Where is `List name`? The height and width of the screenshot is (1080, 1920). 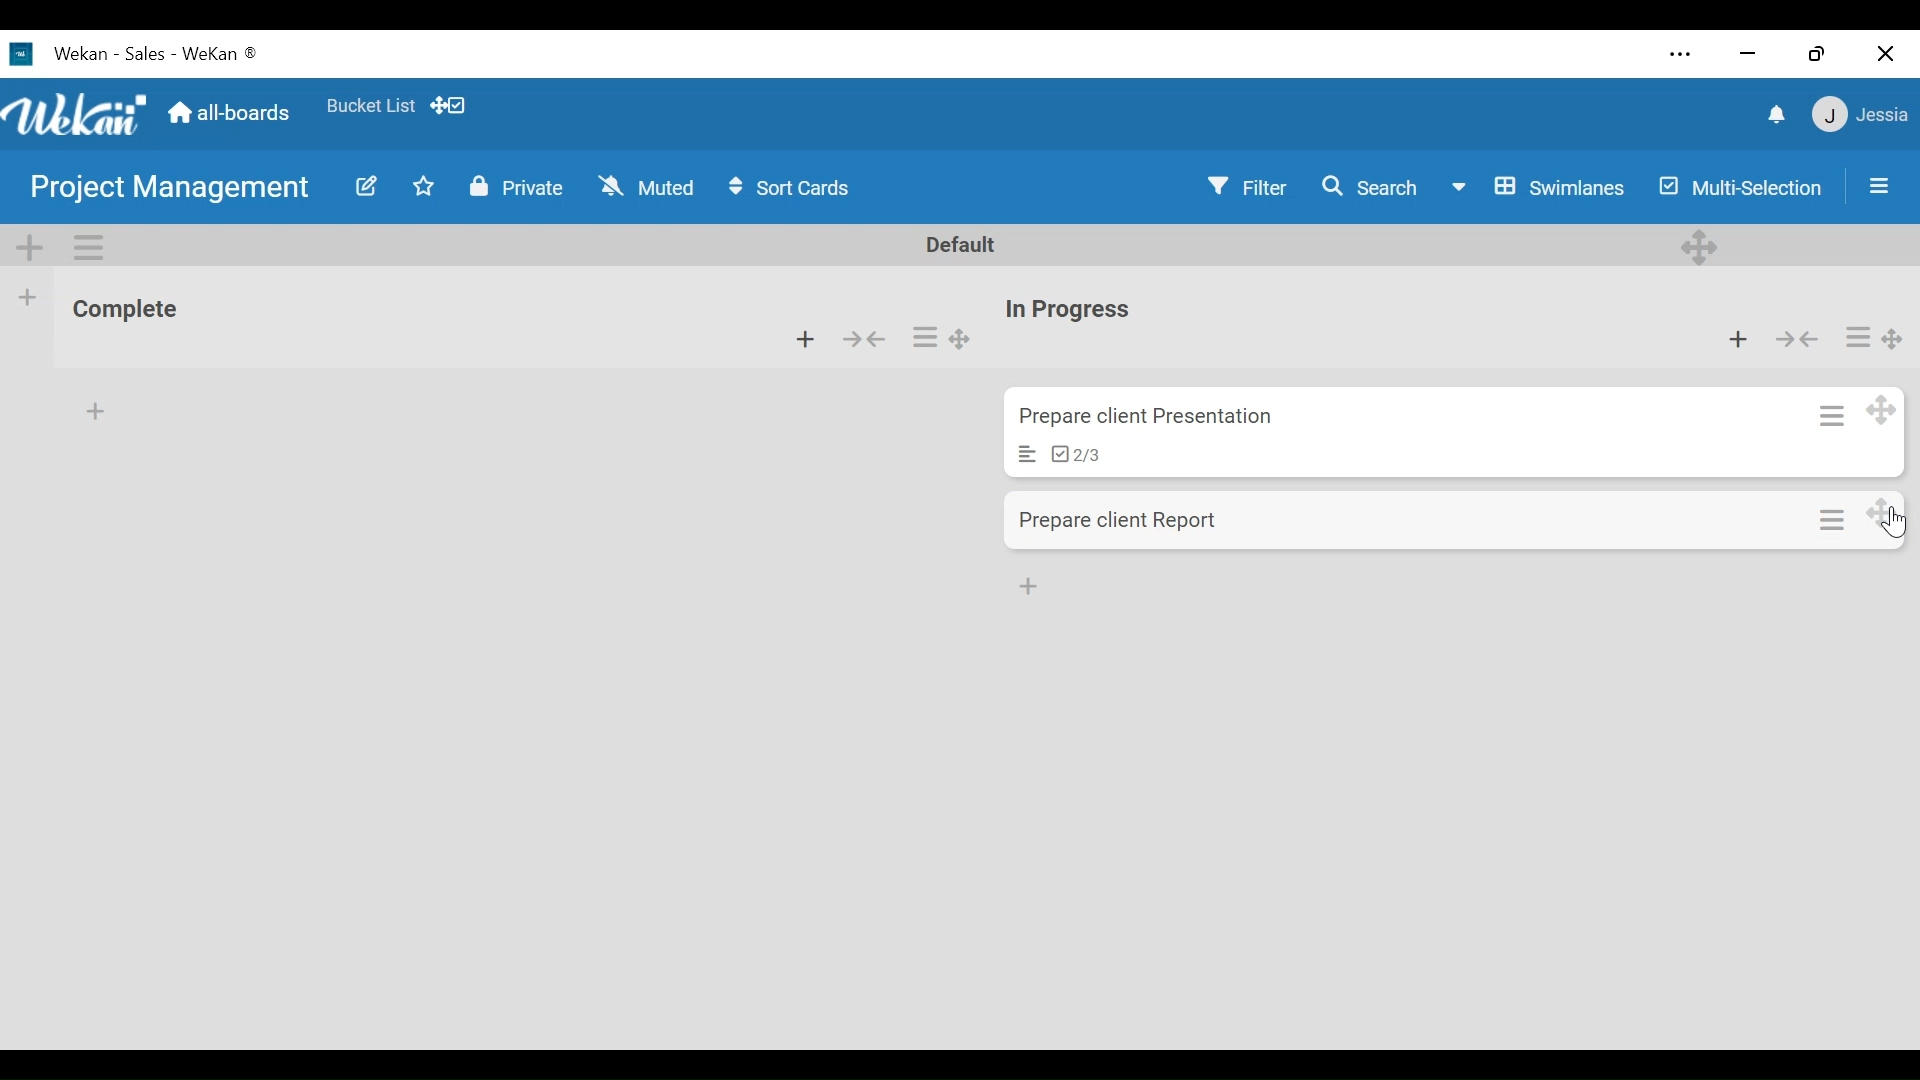
List name is located at coordinates (124, 312).